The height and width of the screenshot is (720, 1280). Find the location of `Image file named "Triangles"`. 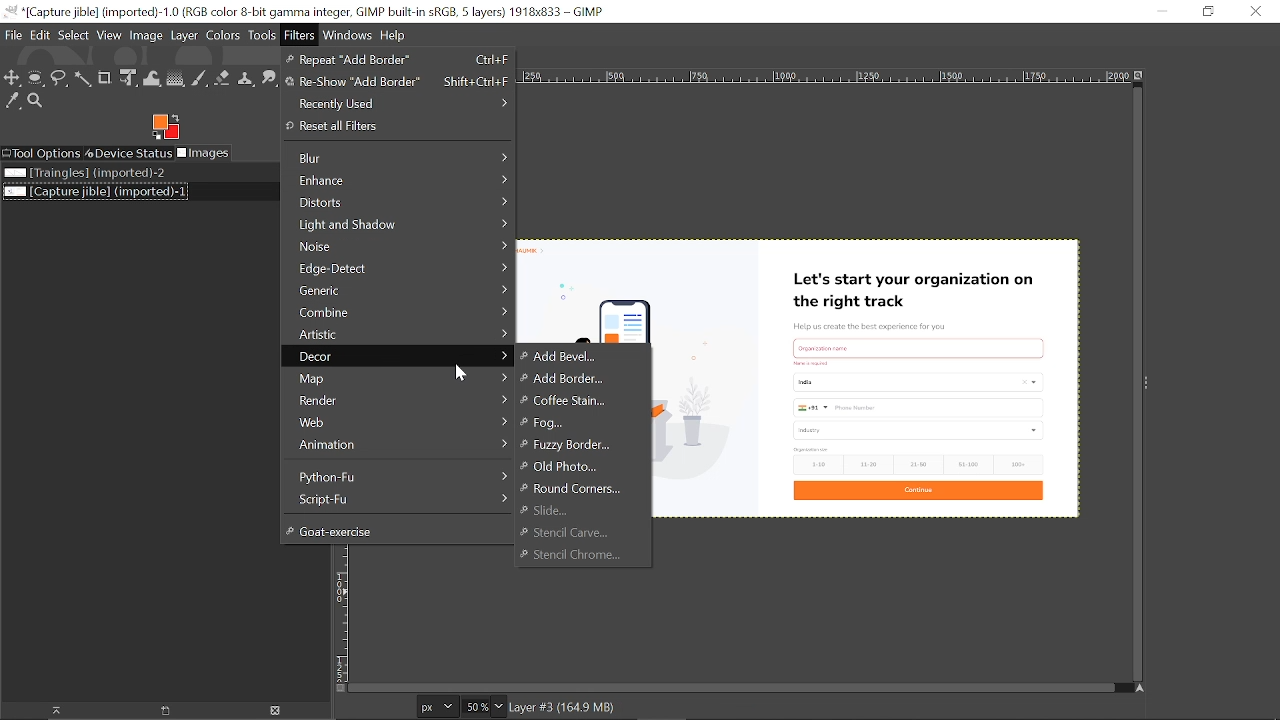

Image file named "Triangles" is located at coordinates (92, 172).